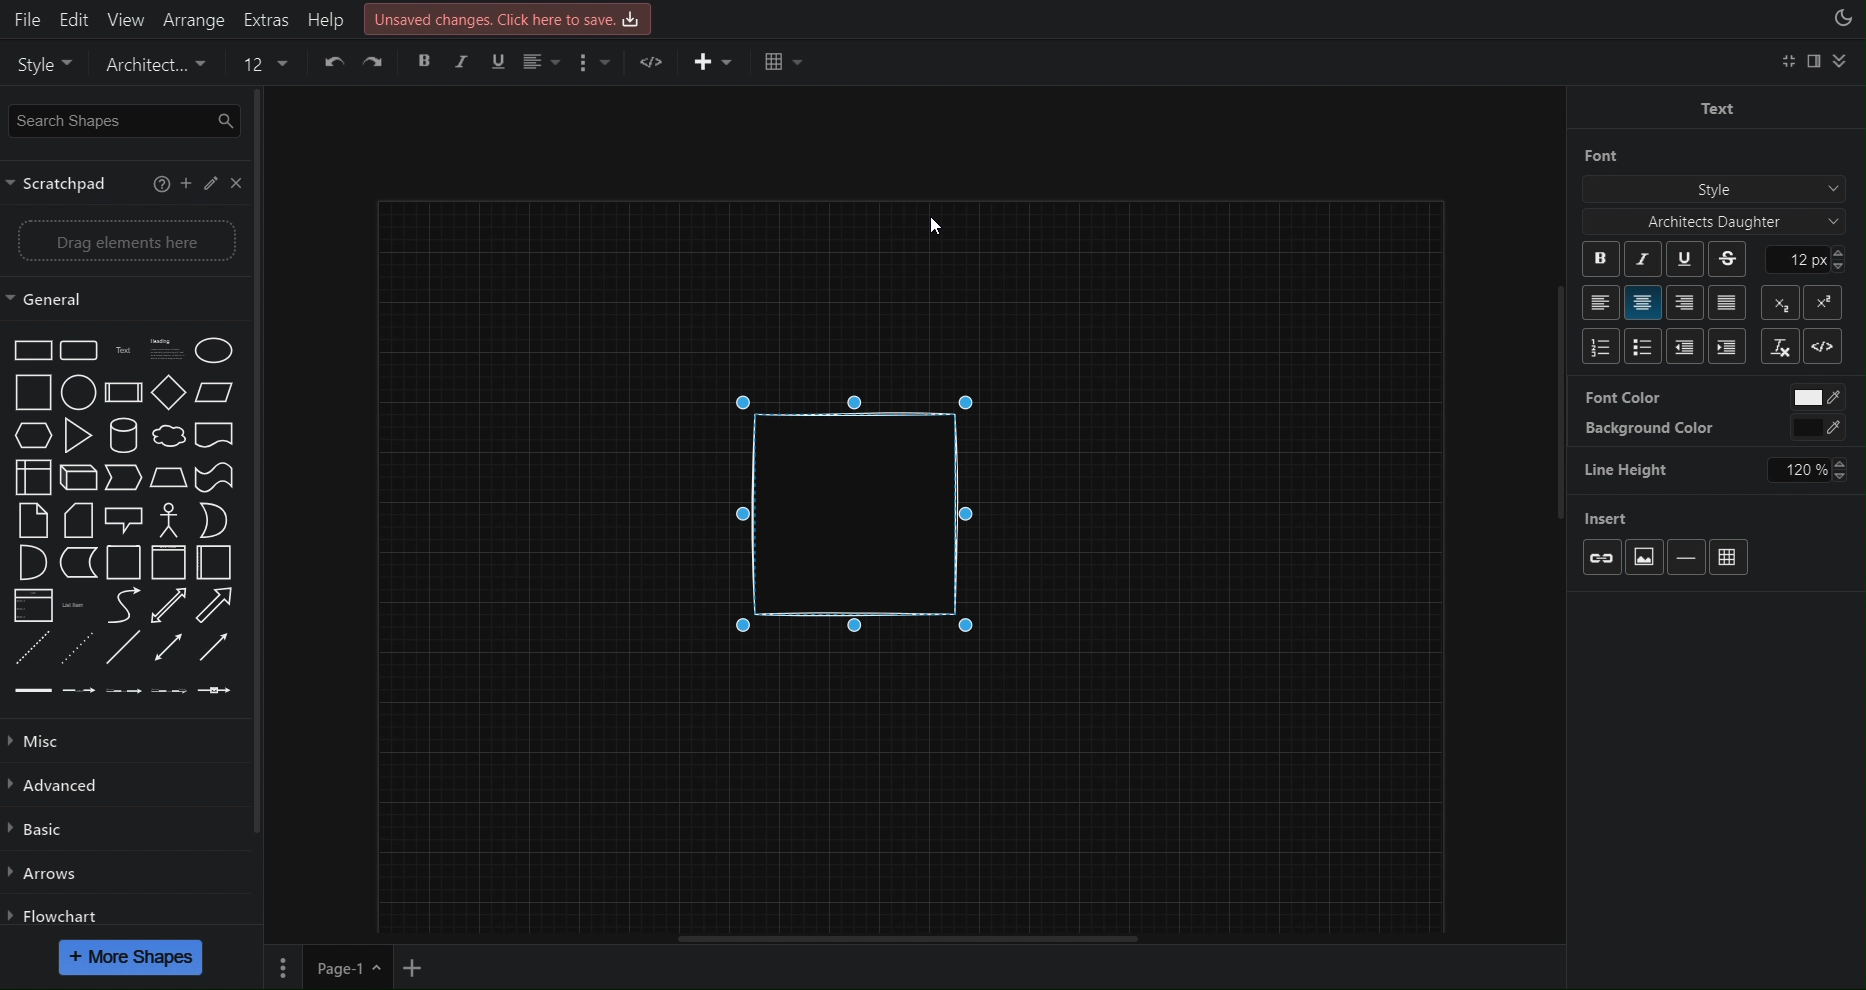  What do you see at coordinates (713, 65) in the screenshot?
I see `Waypoint` at bounding box center [713, 65].